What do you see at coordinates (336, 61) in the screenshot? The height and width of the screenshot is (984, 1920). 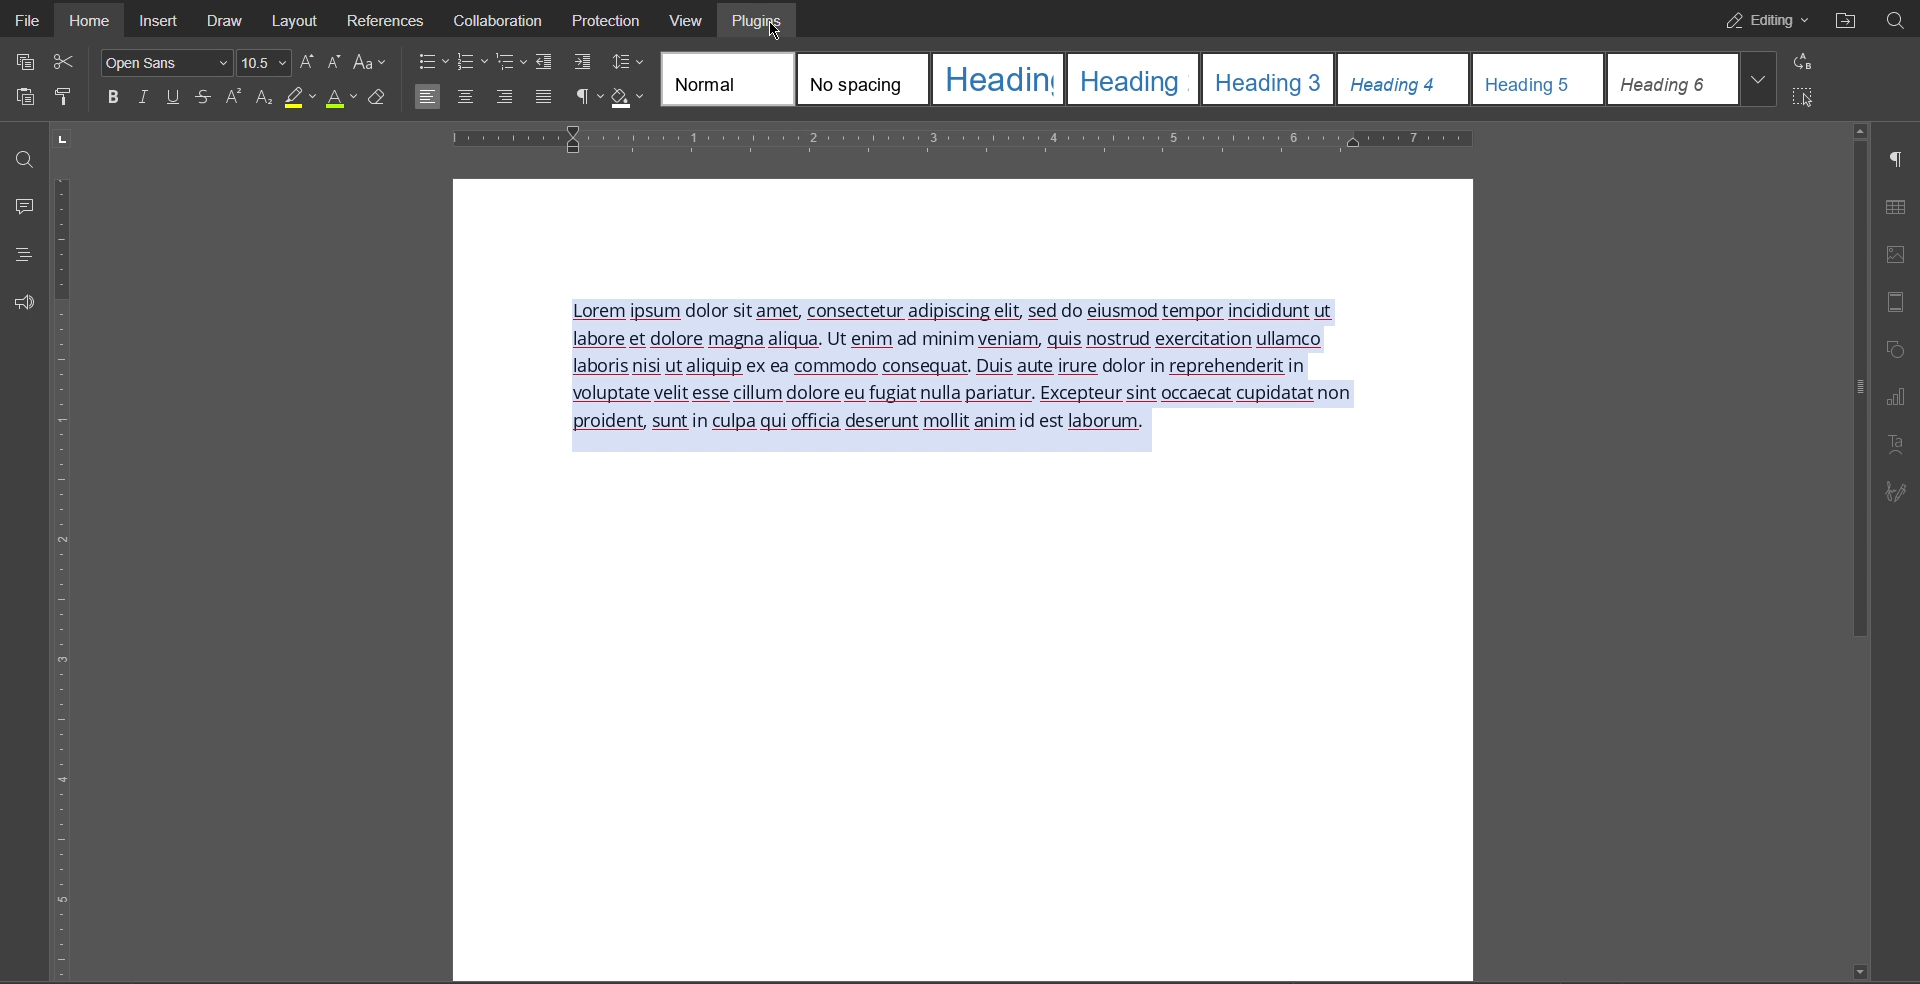 I see `Decrease Size` at bounding box center [336, 61].